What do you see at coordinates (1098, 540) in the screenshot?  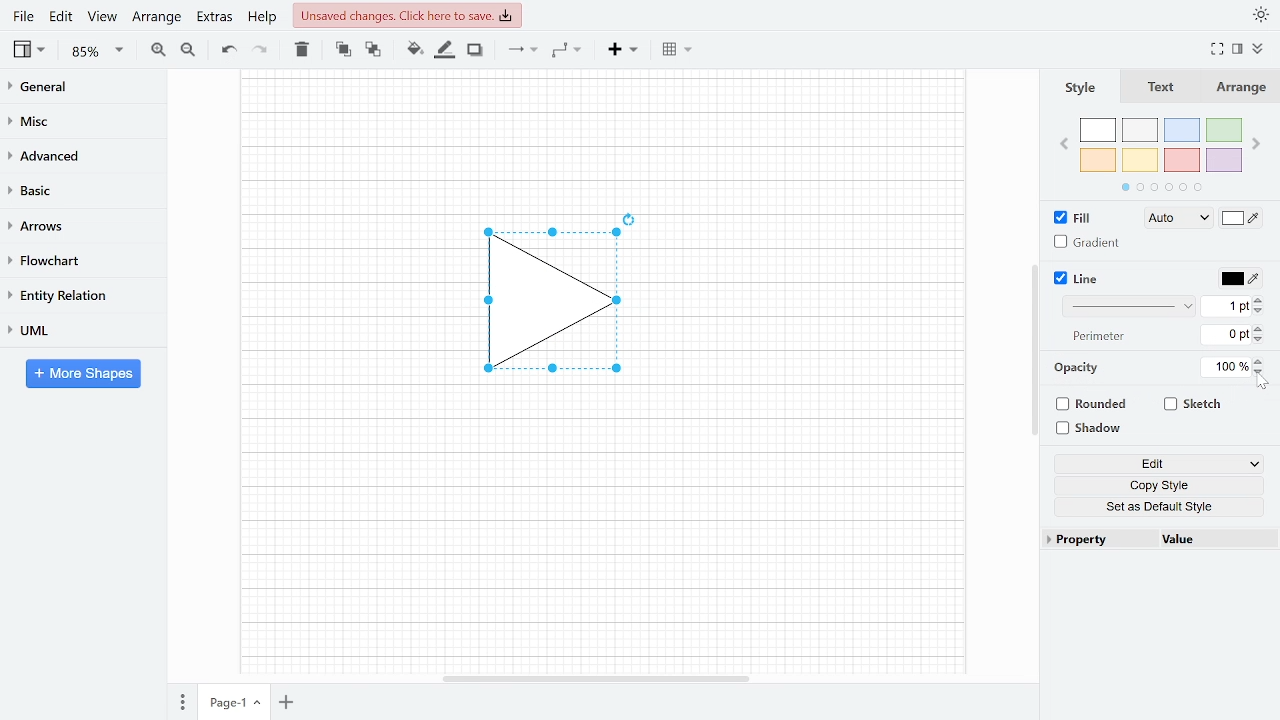 I see `Property` at bounding box center [1098, 540].